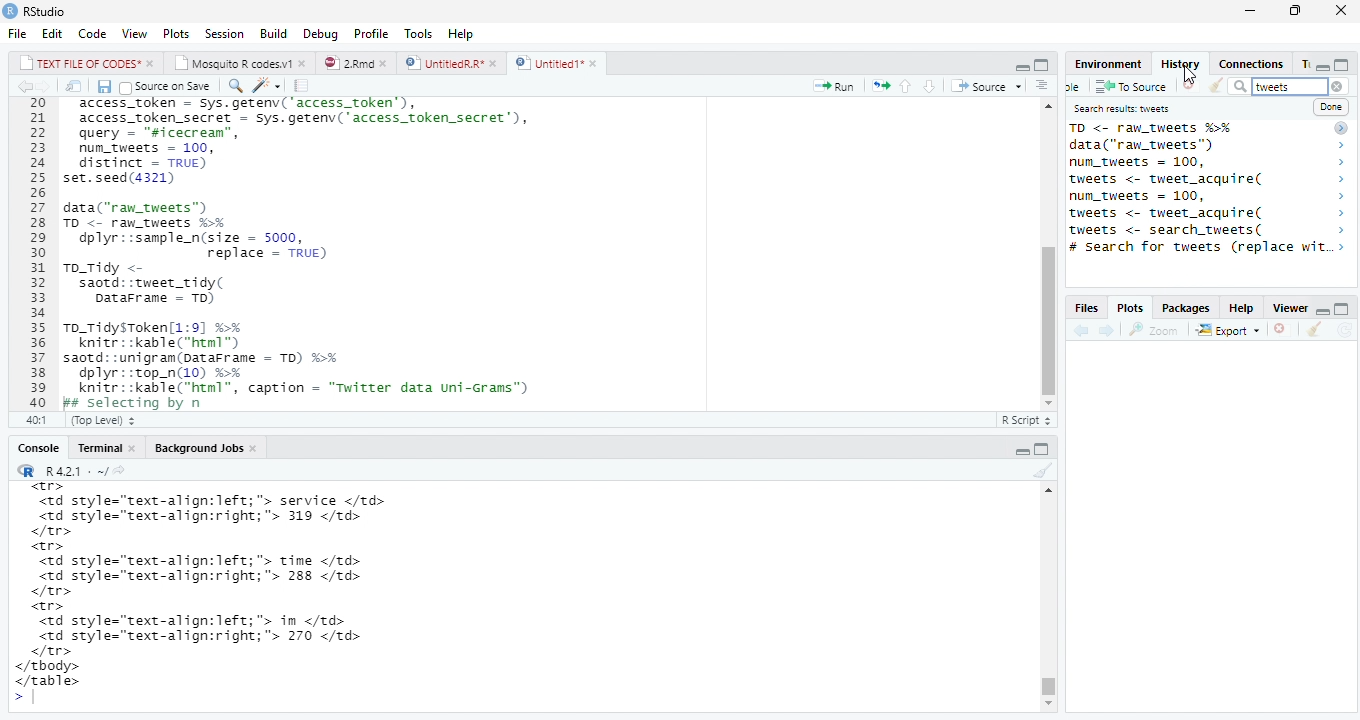 The image size is (1360, 720). What do you see at coordinates (1034, 447) in the screenshot?
I see `minimize/maxiize` at bounding box center [1034, 447].